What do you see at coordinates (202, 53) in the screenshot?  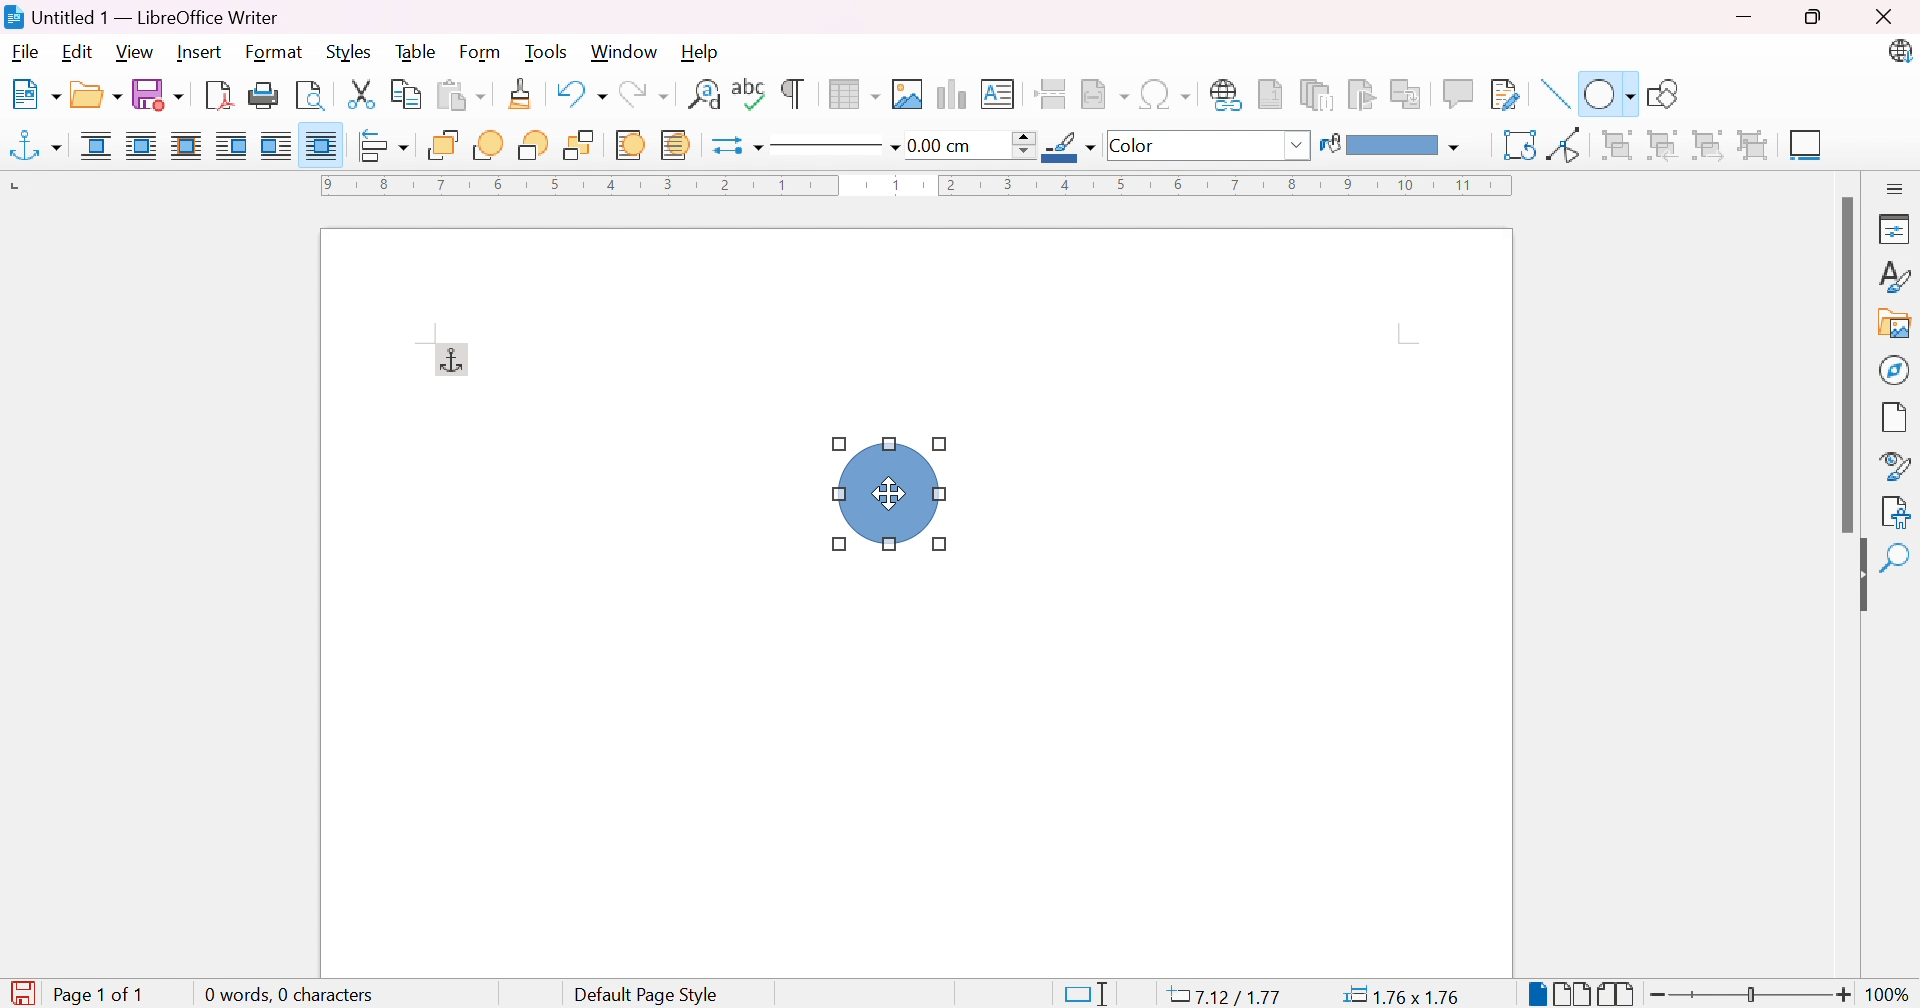 I see `Insert` at bounding box center [202, 53].